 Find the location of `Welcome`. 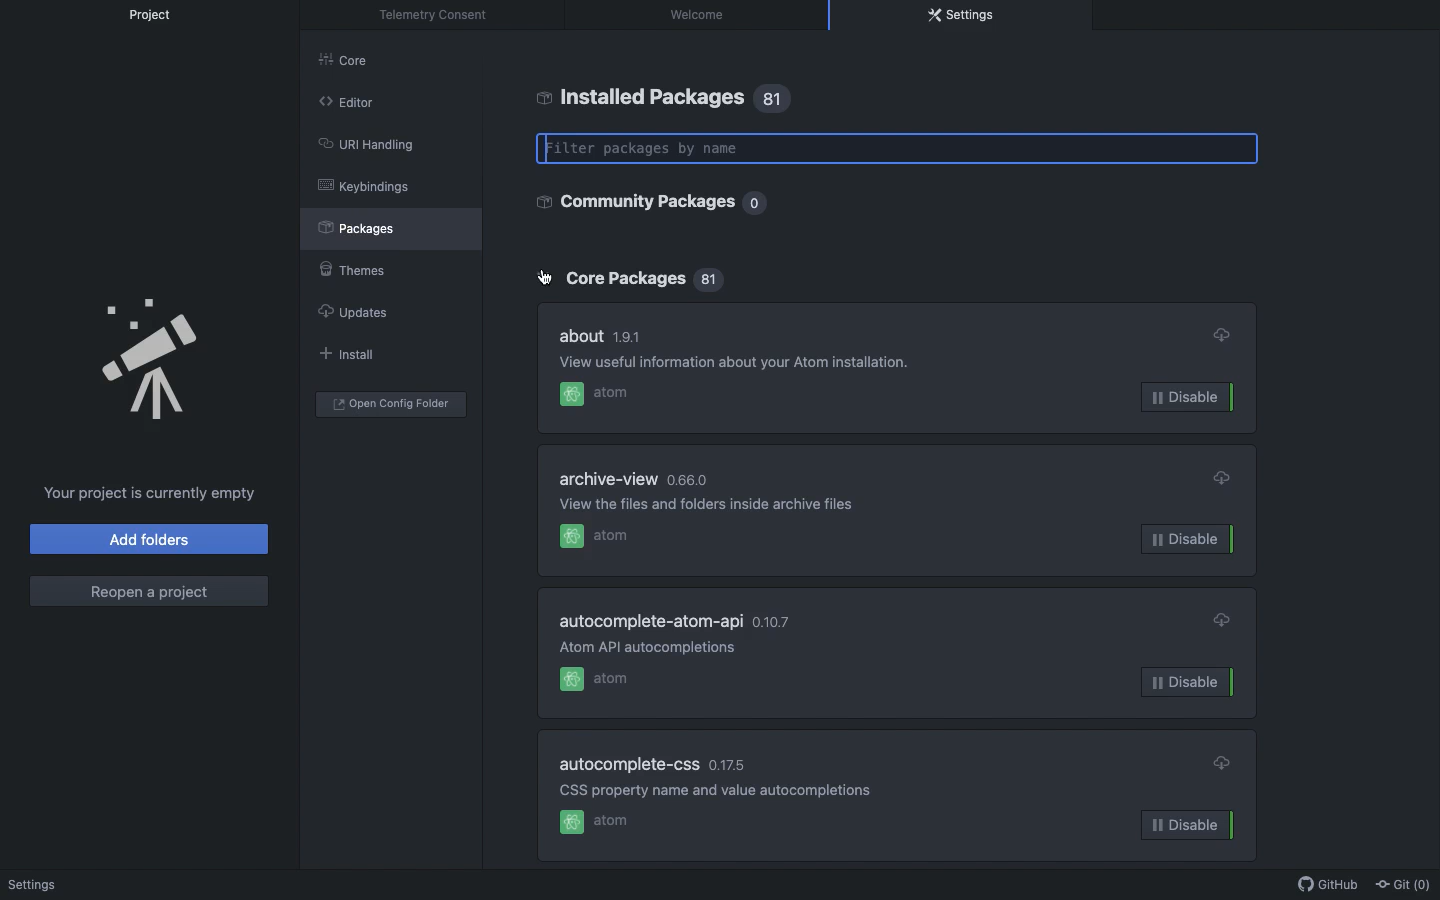

Welcome is located at coordinates (701, 14).